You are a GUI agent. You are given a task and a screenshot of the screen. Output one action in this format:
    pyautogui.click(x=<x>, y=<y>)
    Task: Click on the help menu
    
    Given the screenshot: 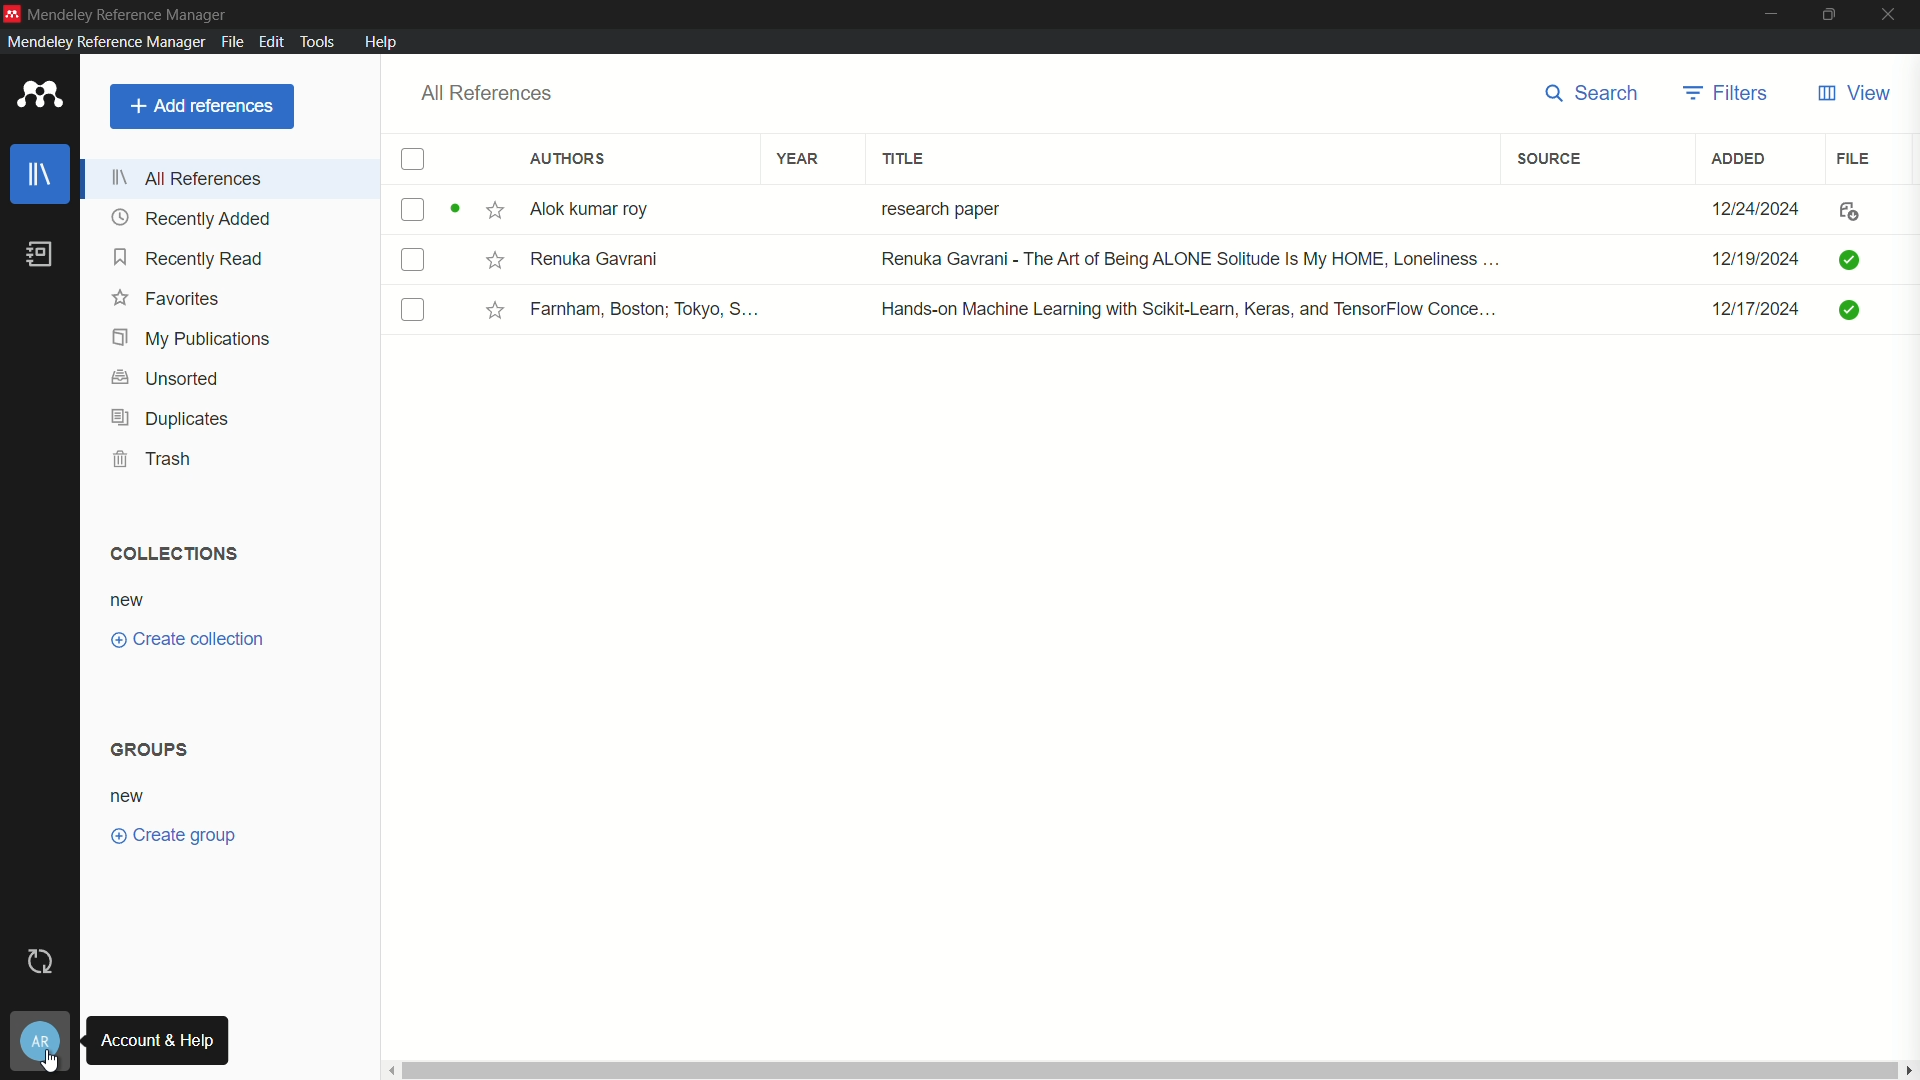 What is the action you would take?
    pyautogui.click(x=380, y=42)
    